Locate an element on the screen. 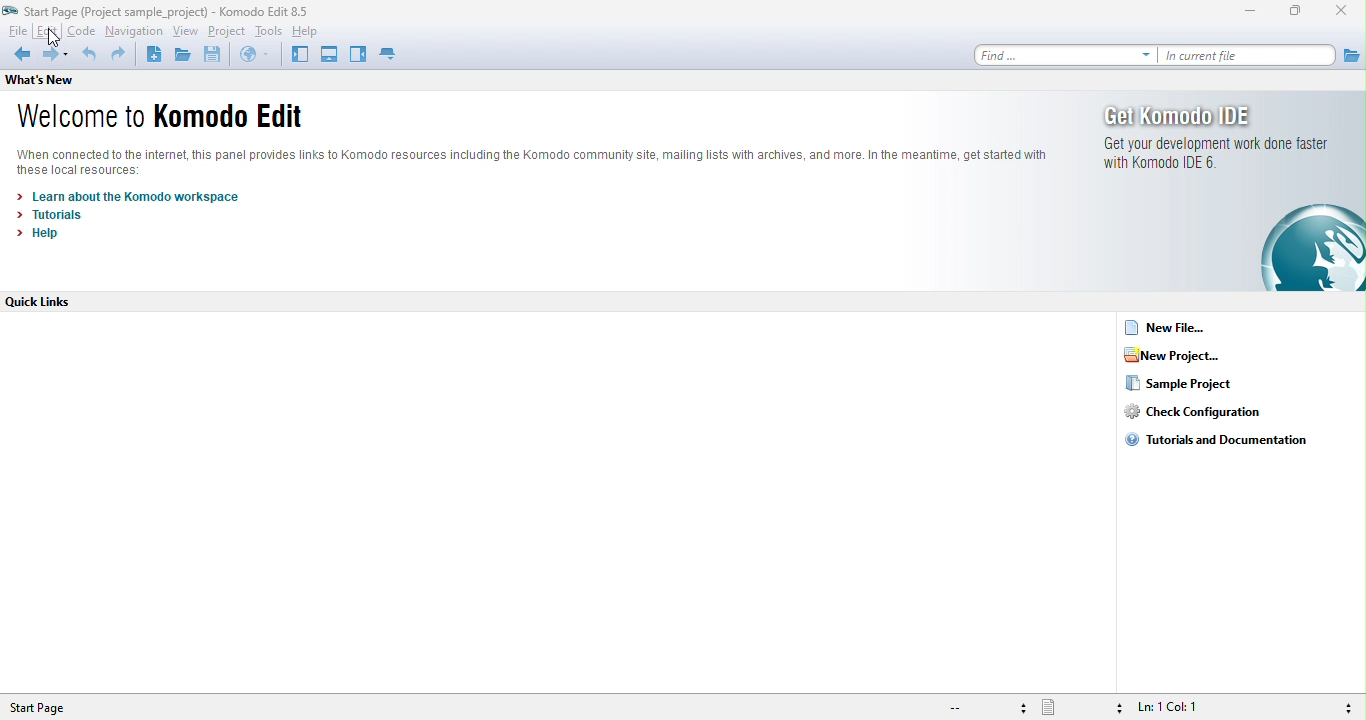 The image size is (1366, 720). file type is located at coordinates (1081, 707).